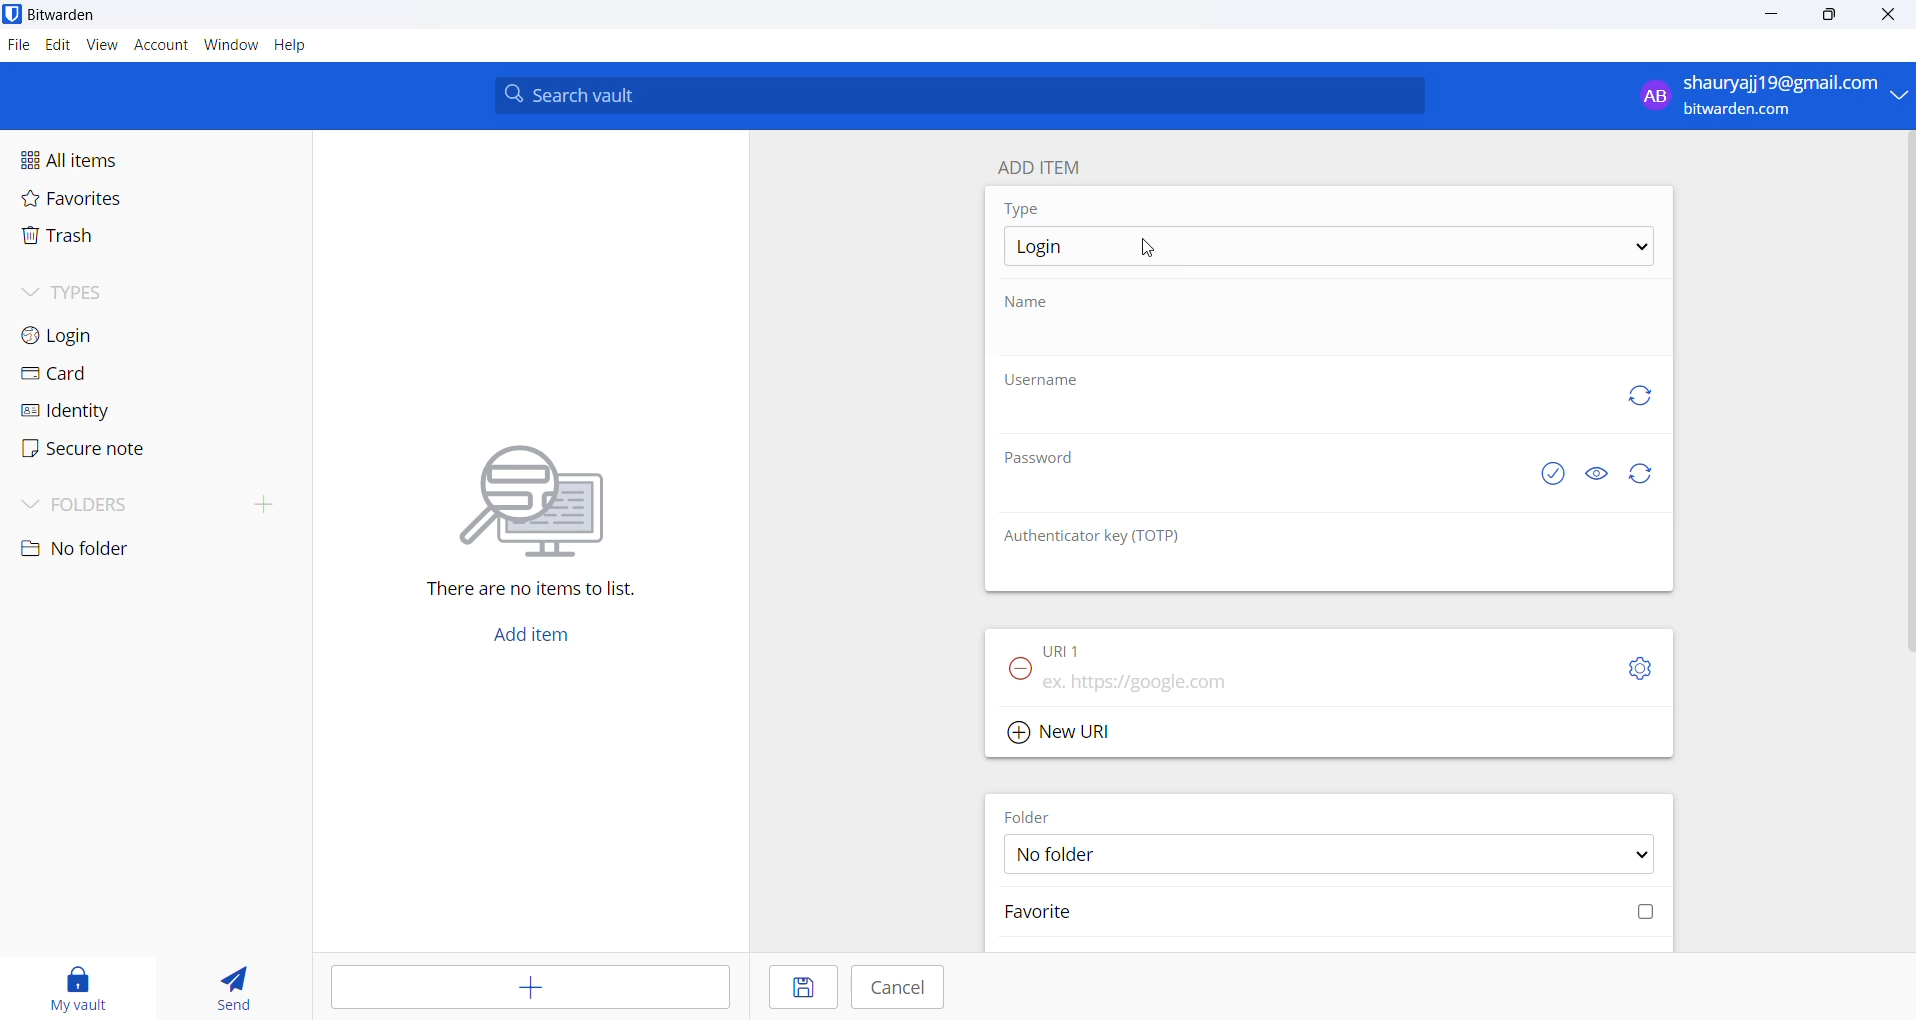 This screenshot has width=1916, height=1020. Describe the element at coordinates (1296, 420) in the screenshot. I see `username textbox` at that location.